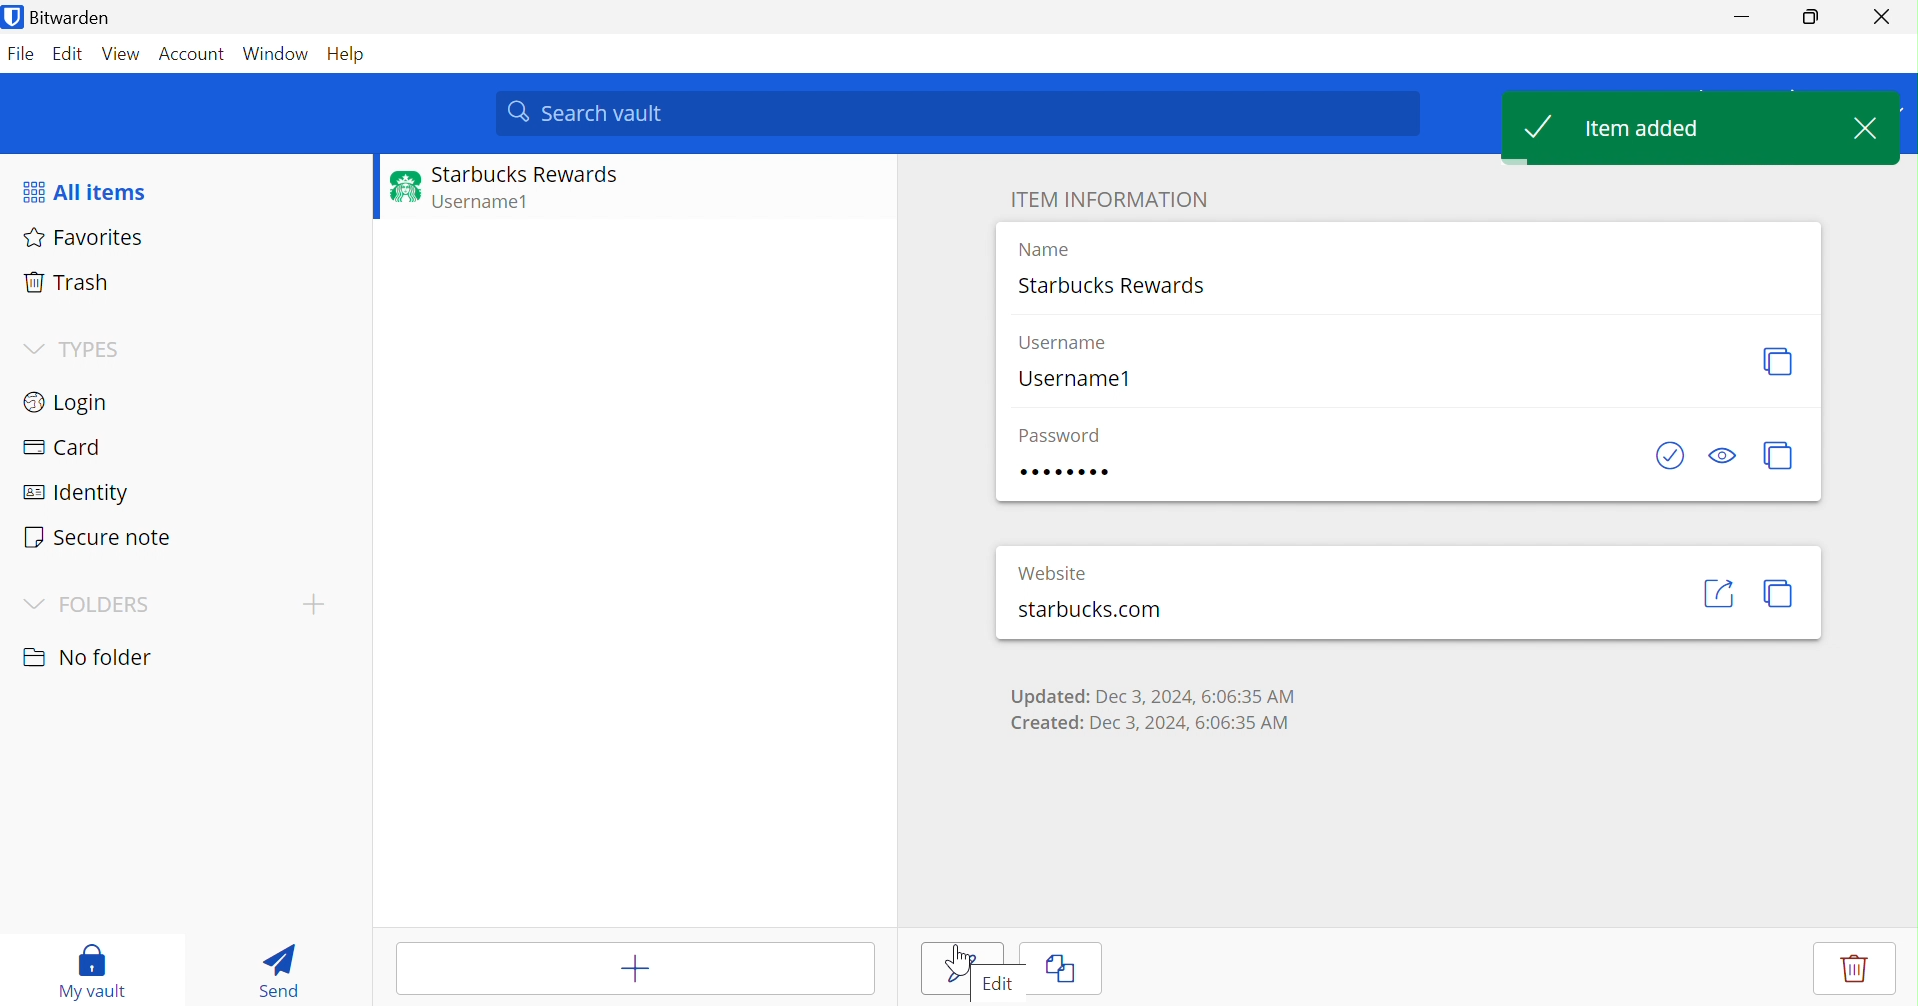 Image resolution: width=1918 pixels, height=1006 pixels. I want to click on starbucks.com, so click(1084, 611).